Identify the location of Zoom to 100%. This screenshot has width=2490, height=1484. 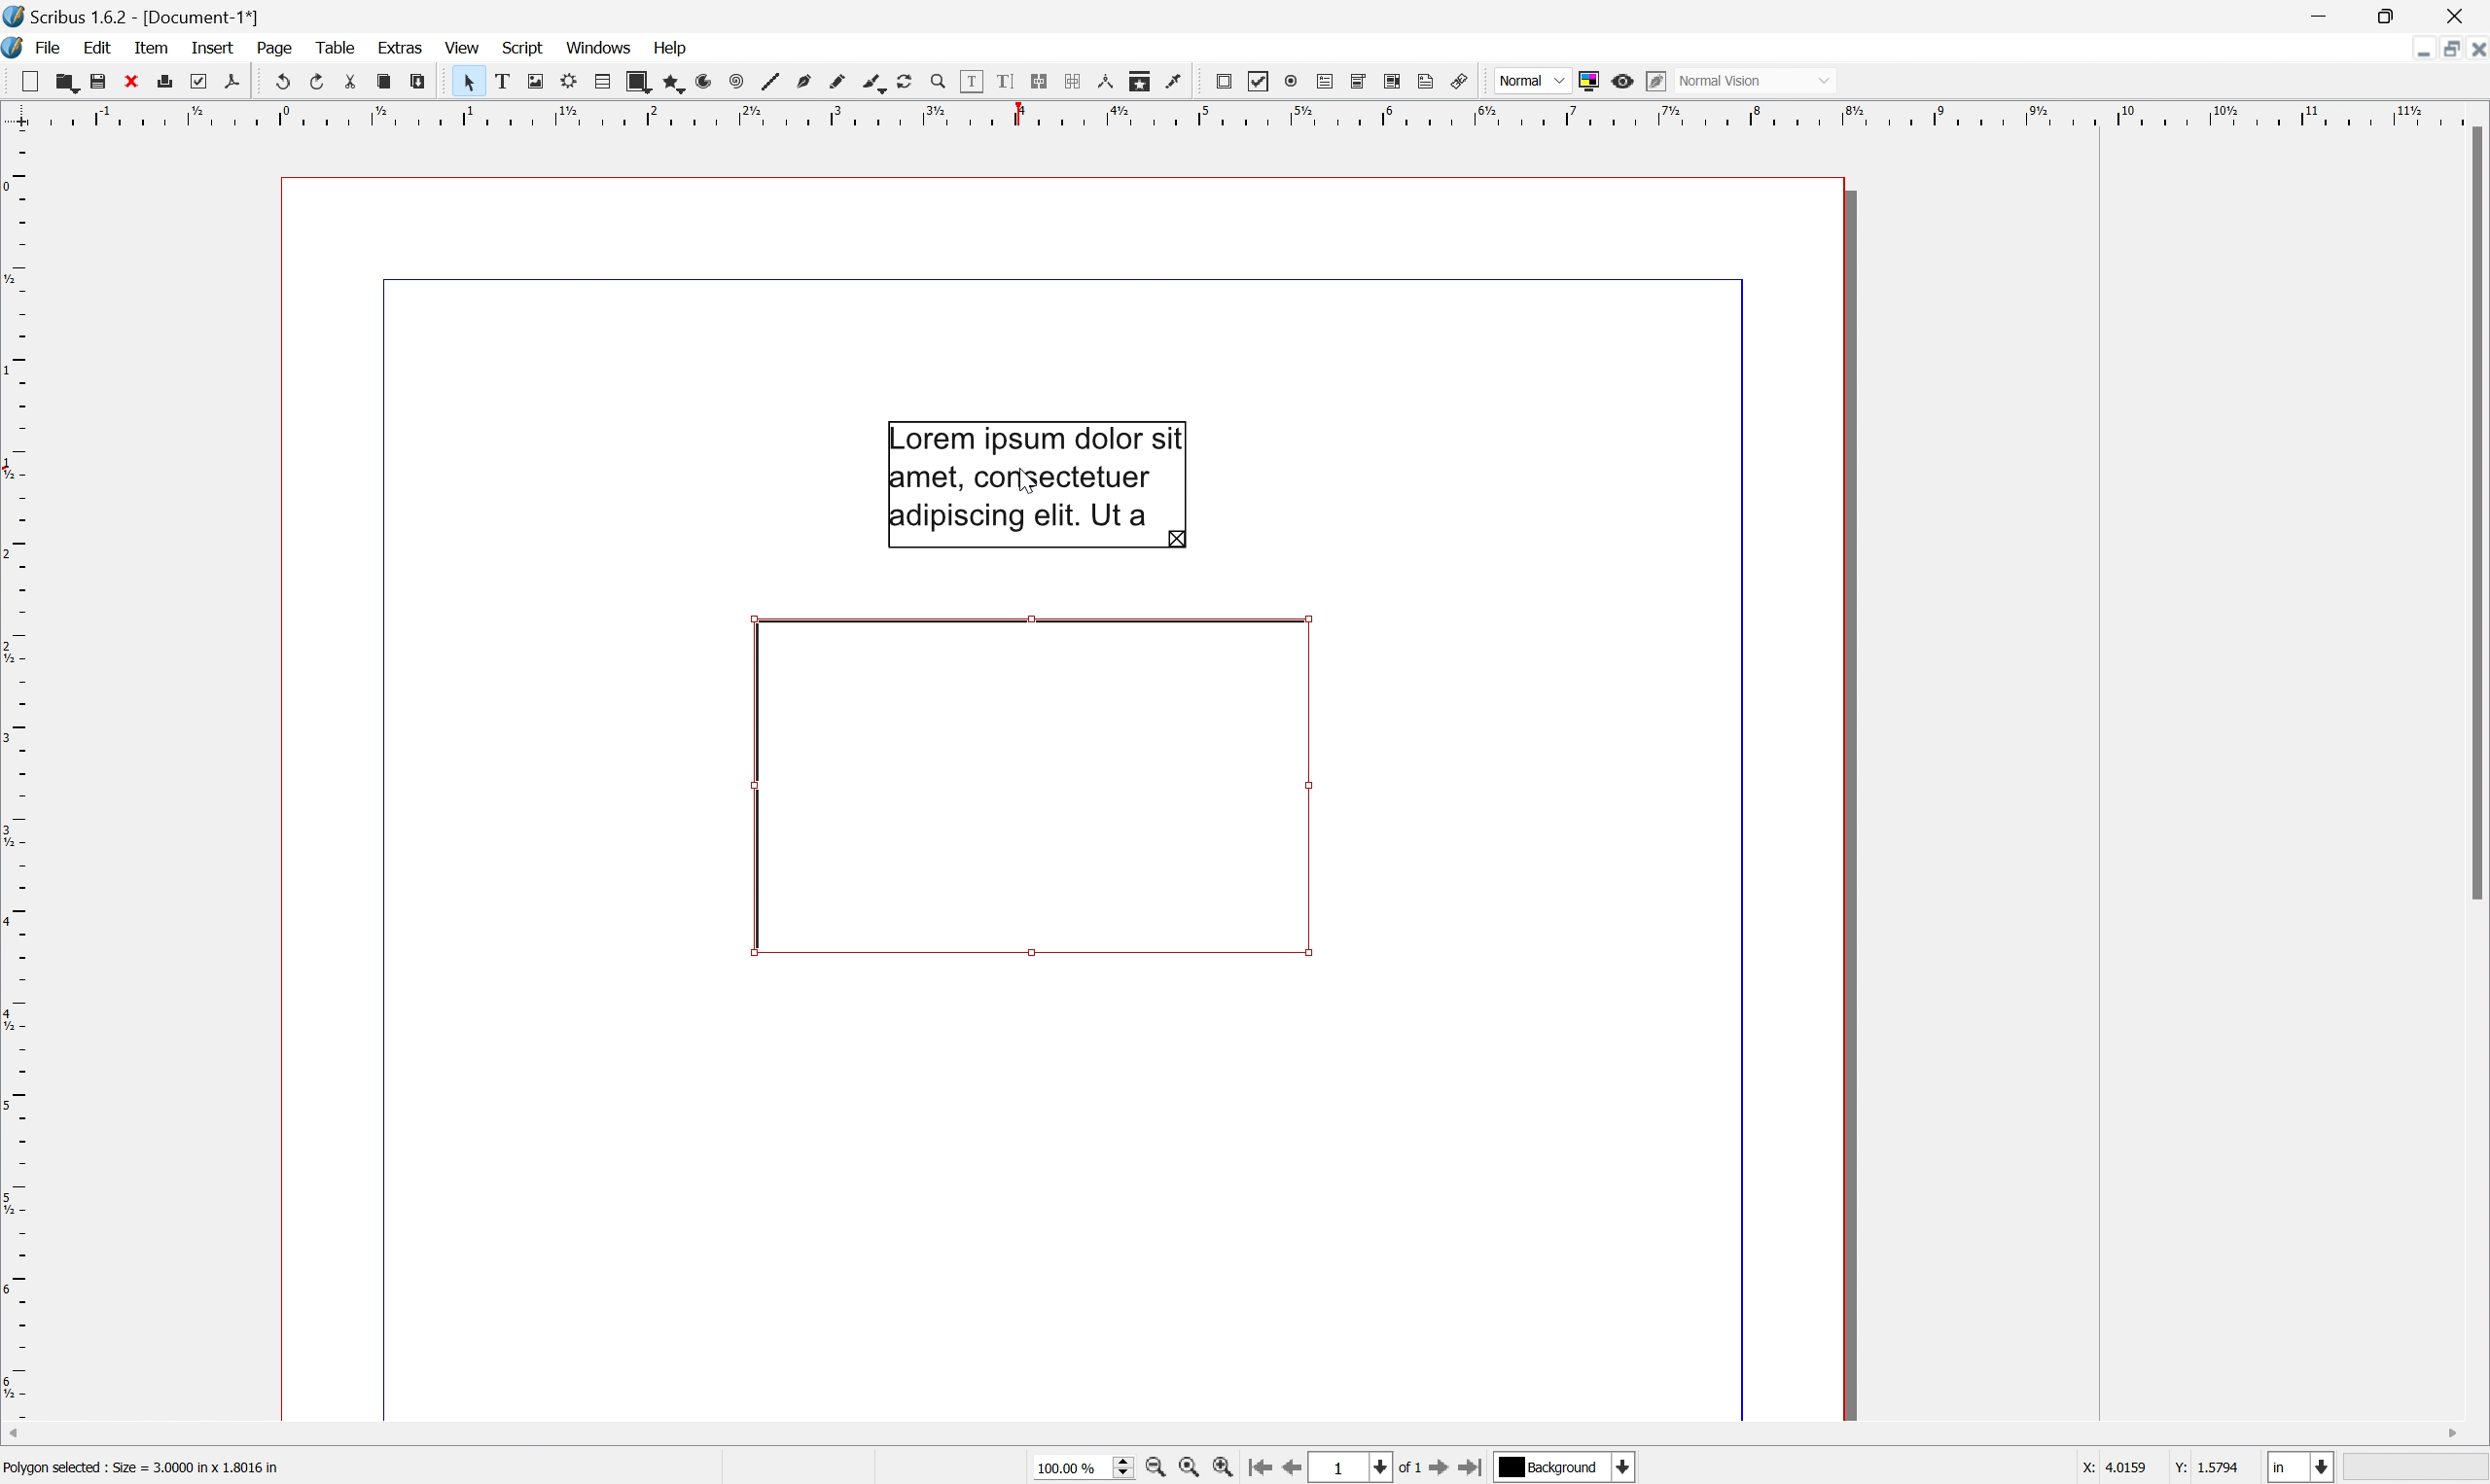
(1194, 1469).